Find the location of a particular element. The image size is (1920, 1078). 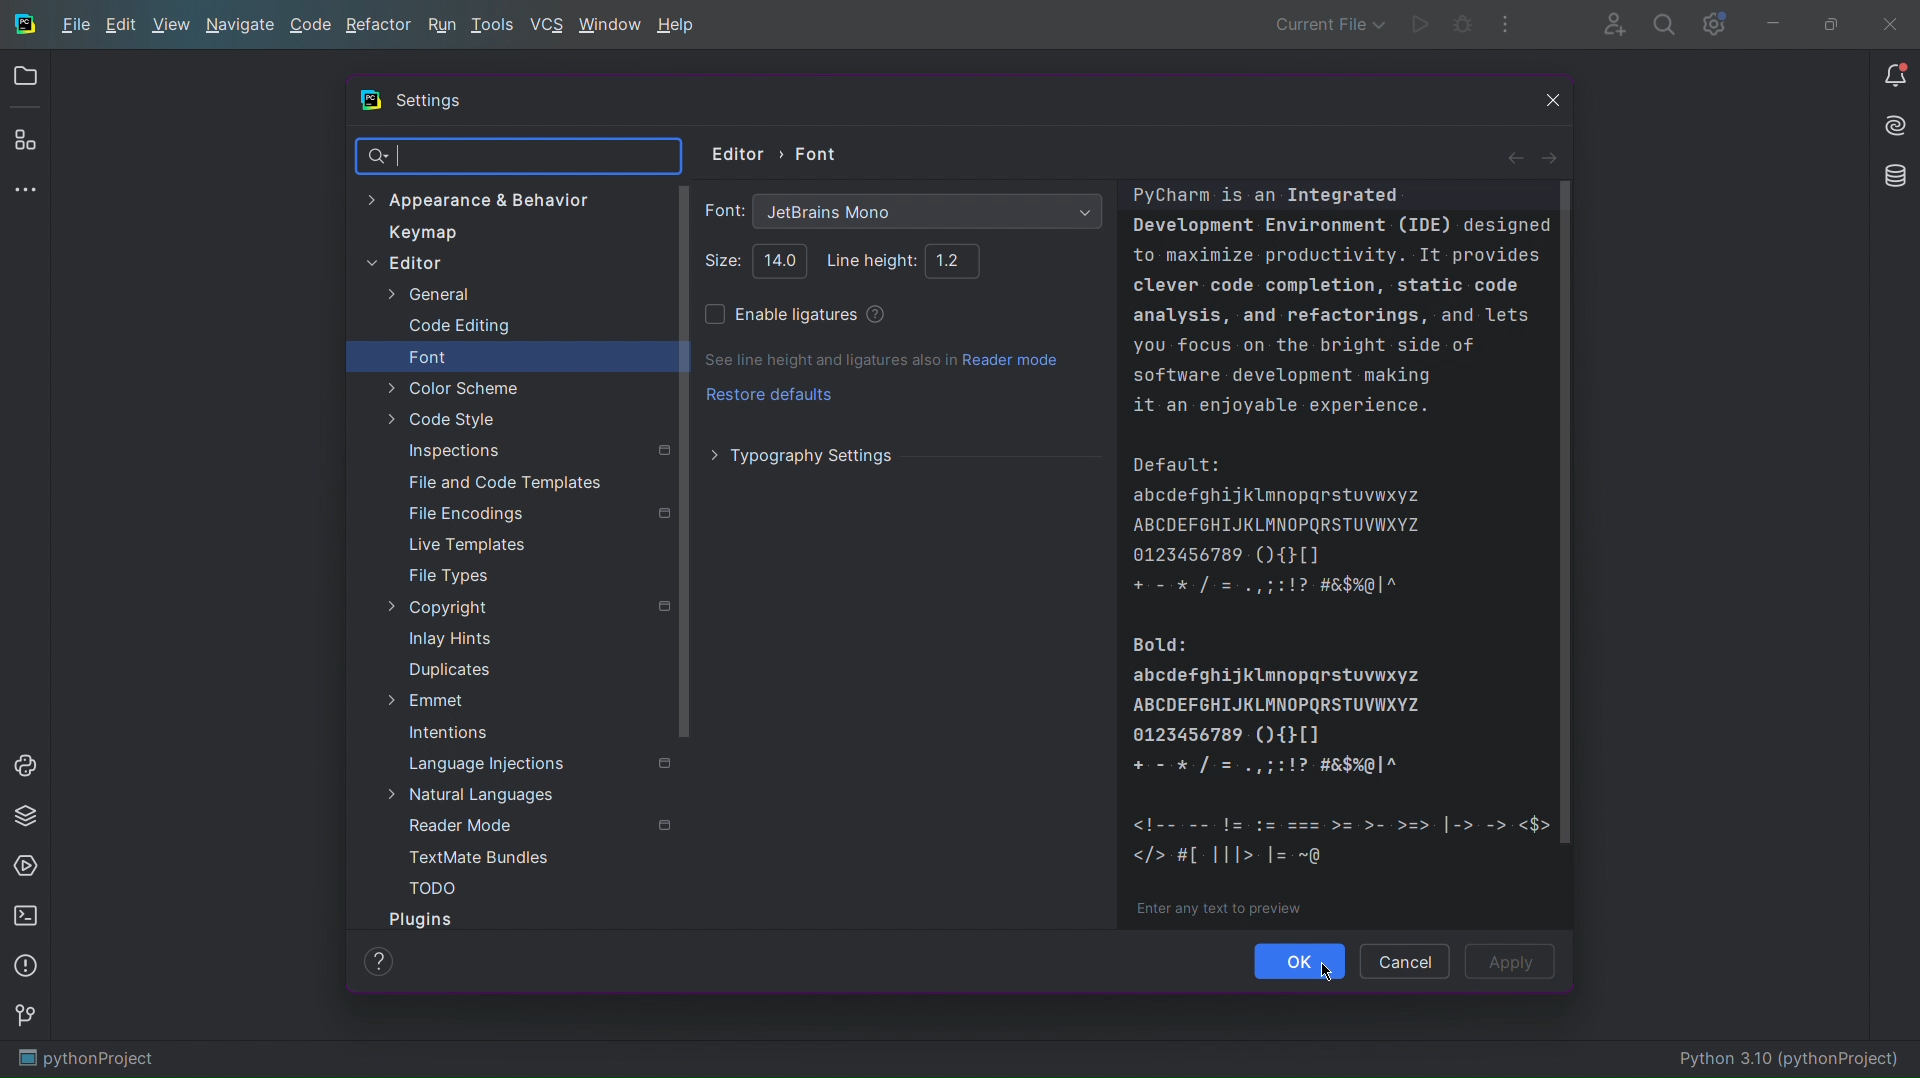

Navigate is located at coordinates (241, 28).